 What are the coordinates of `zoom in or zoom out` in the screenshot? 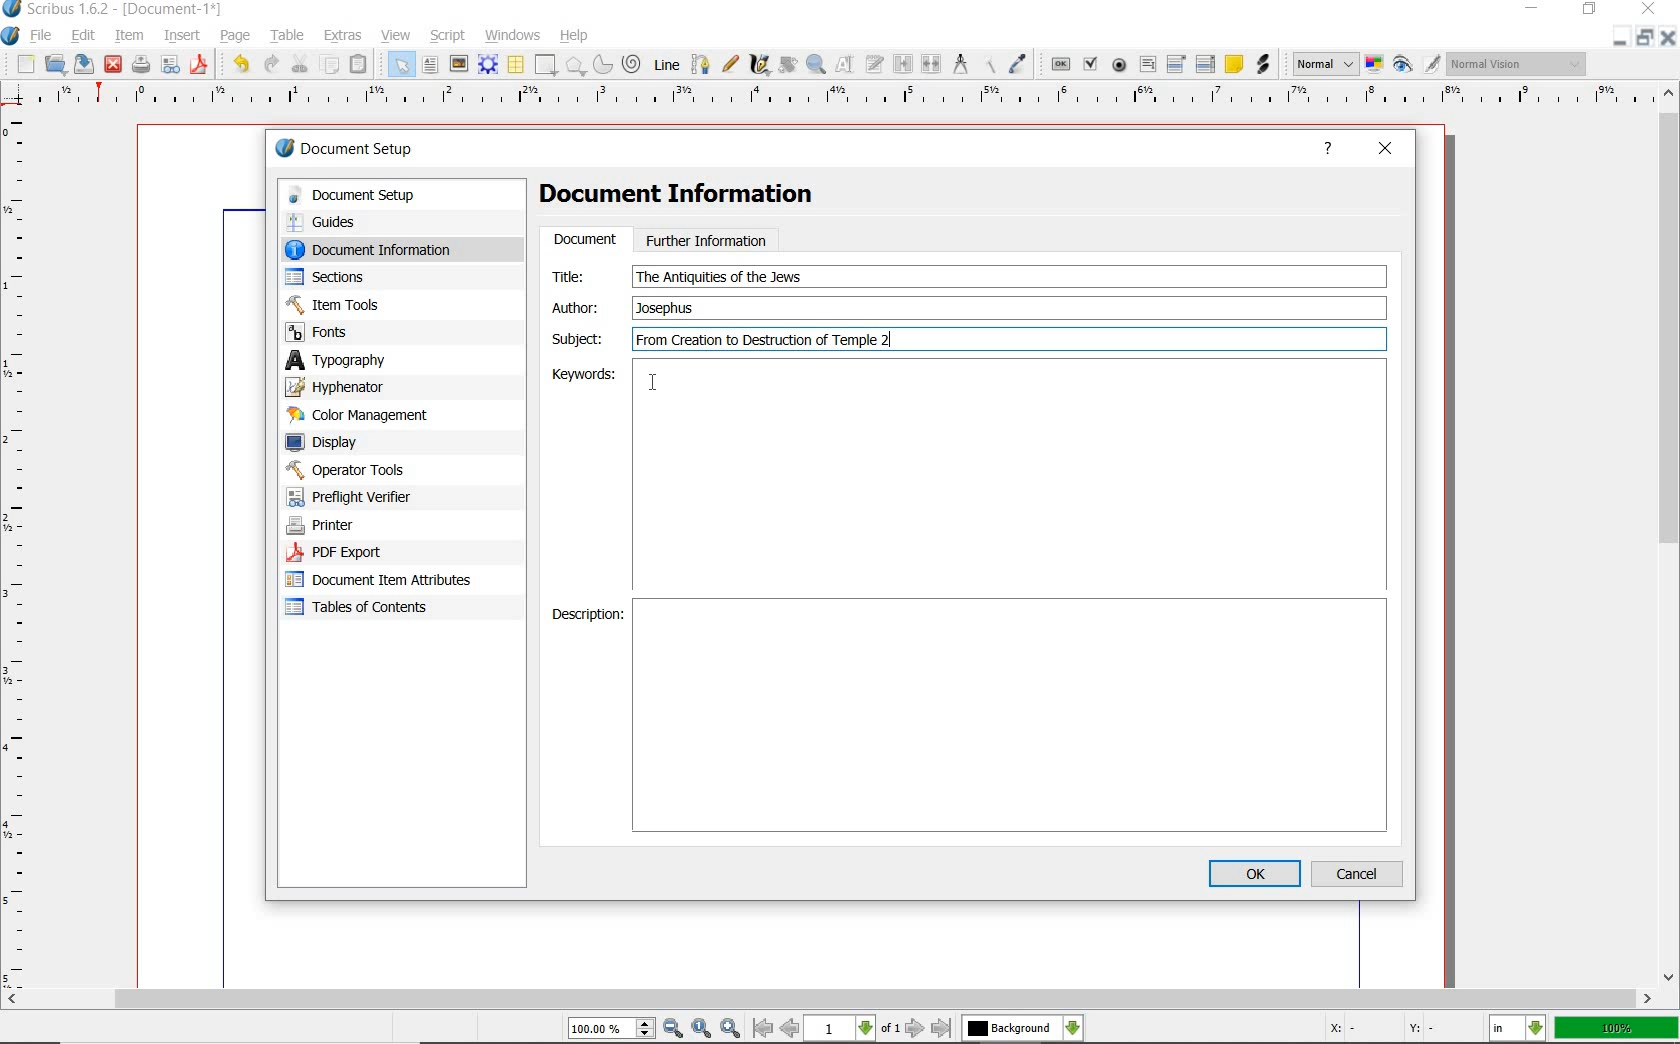 It's located at (816, 66).